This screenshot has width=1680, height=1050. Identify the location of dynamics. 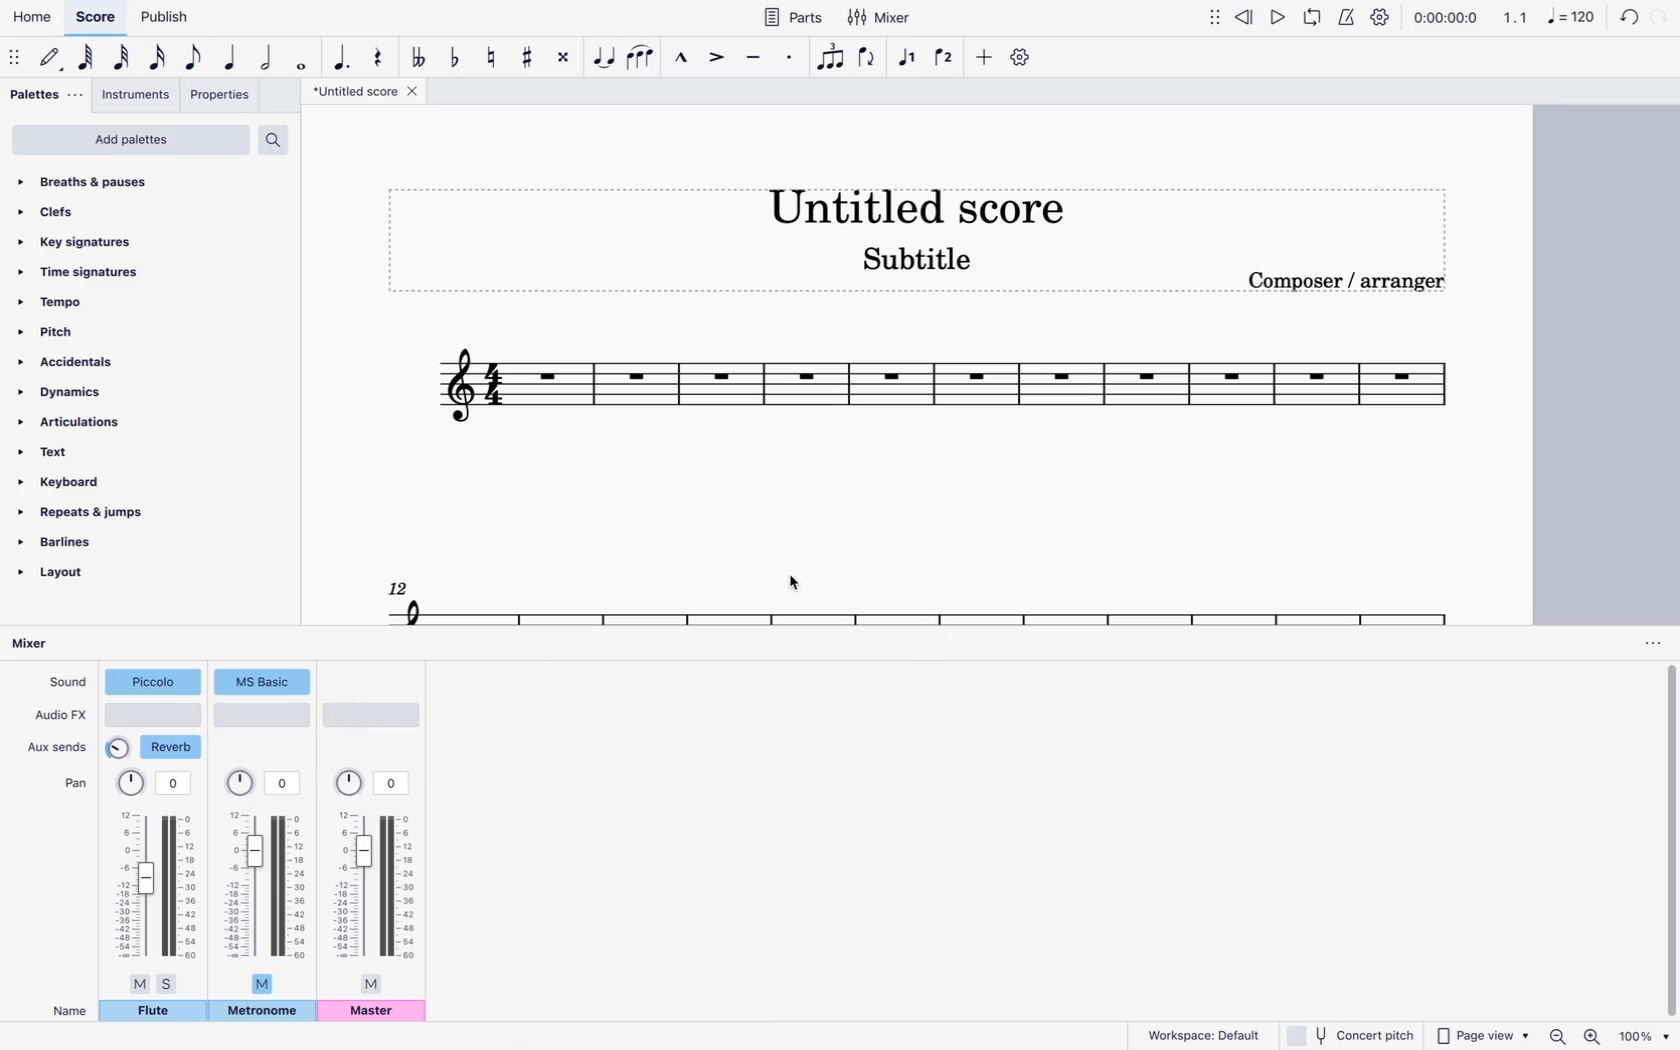
(71, 393).